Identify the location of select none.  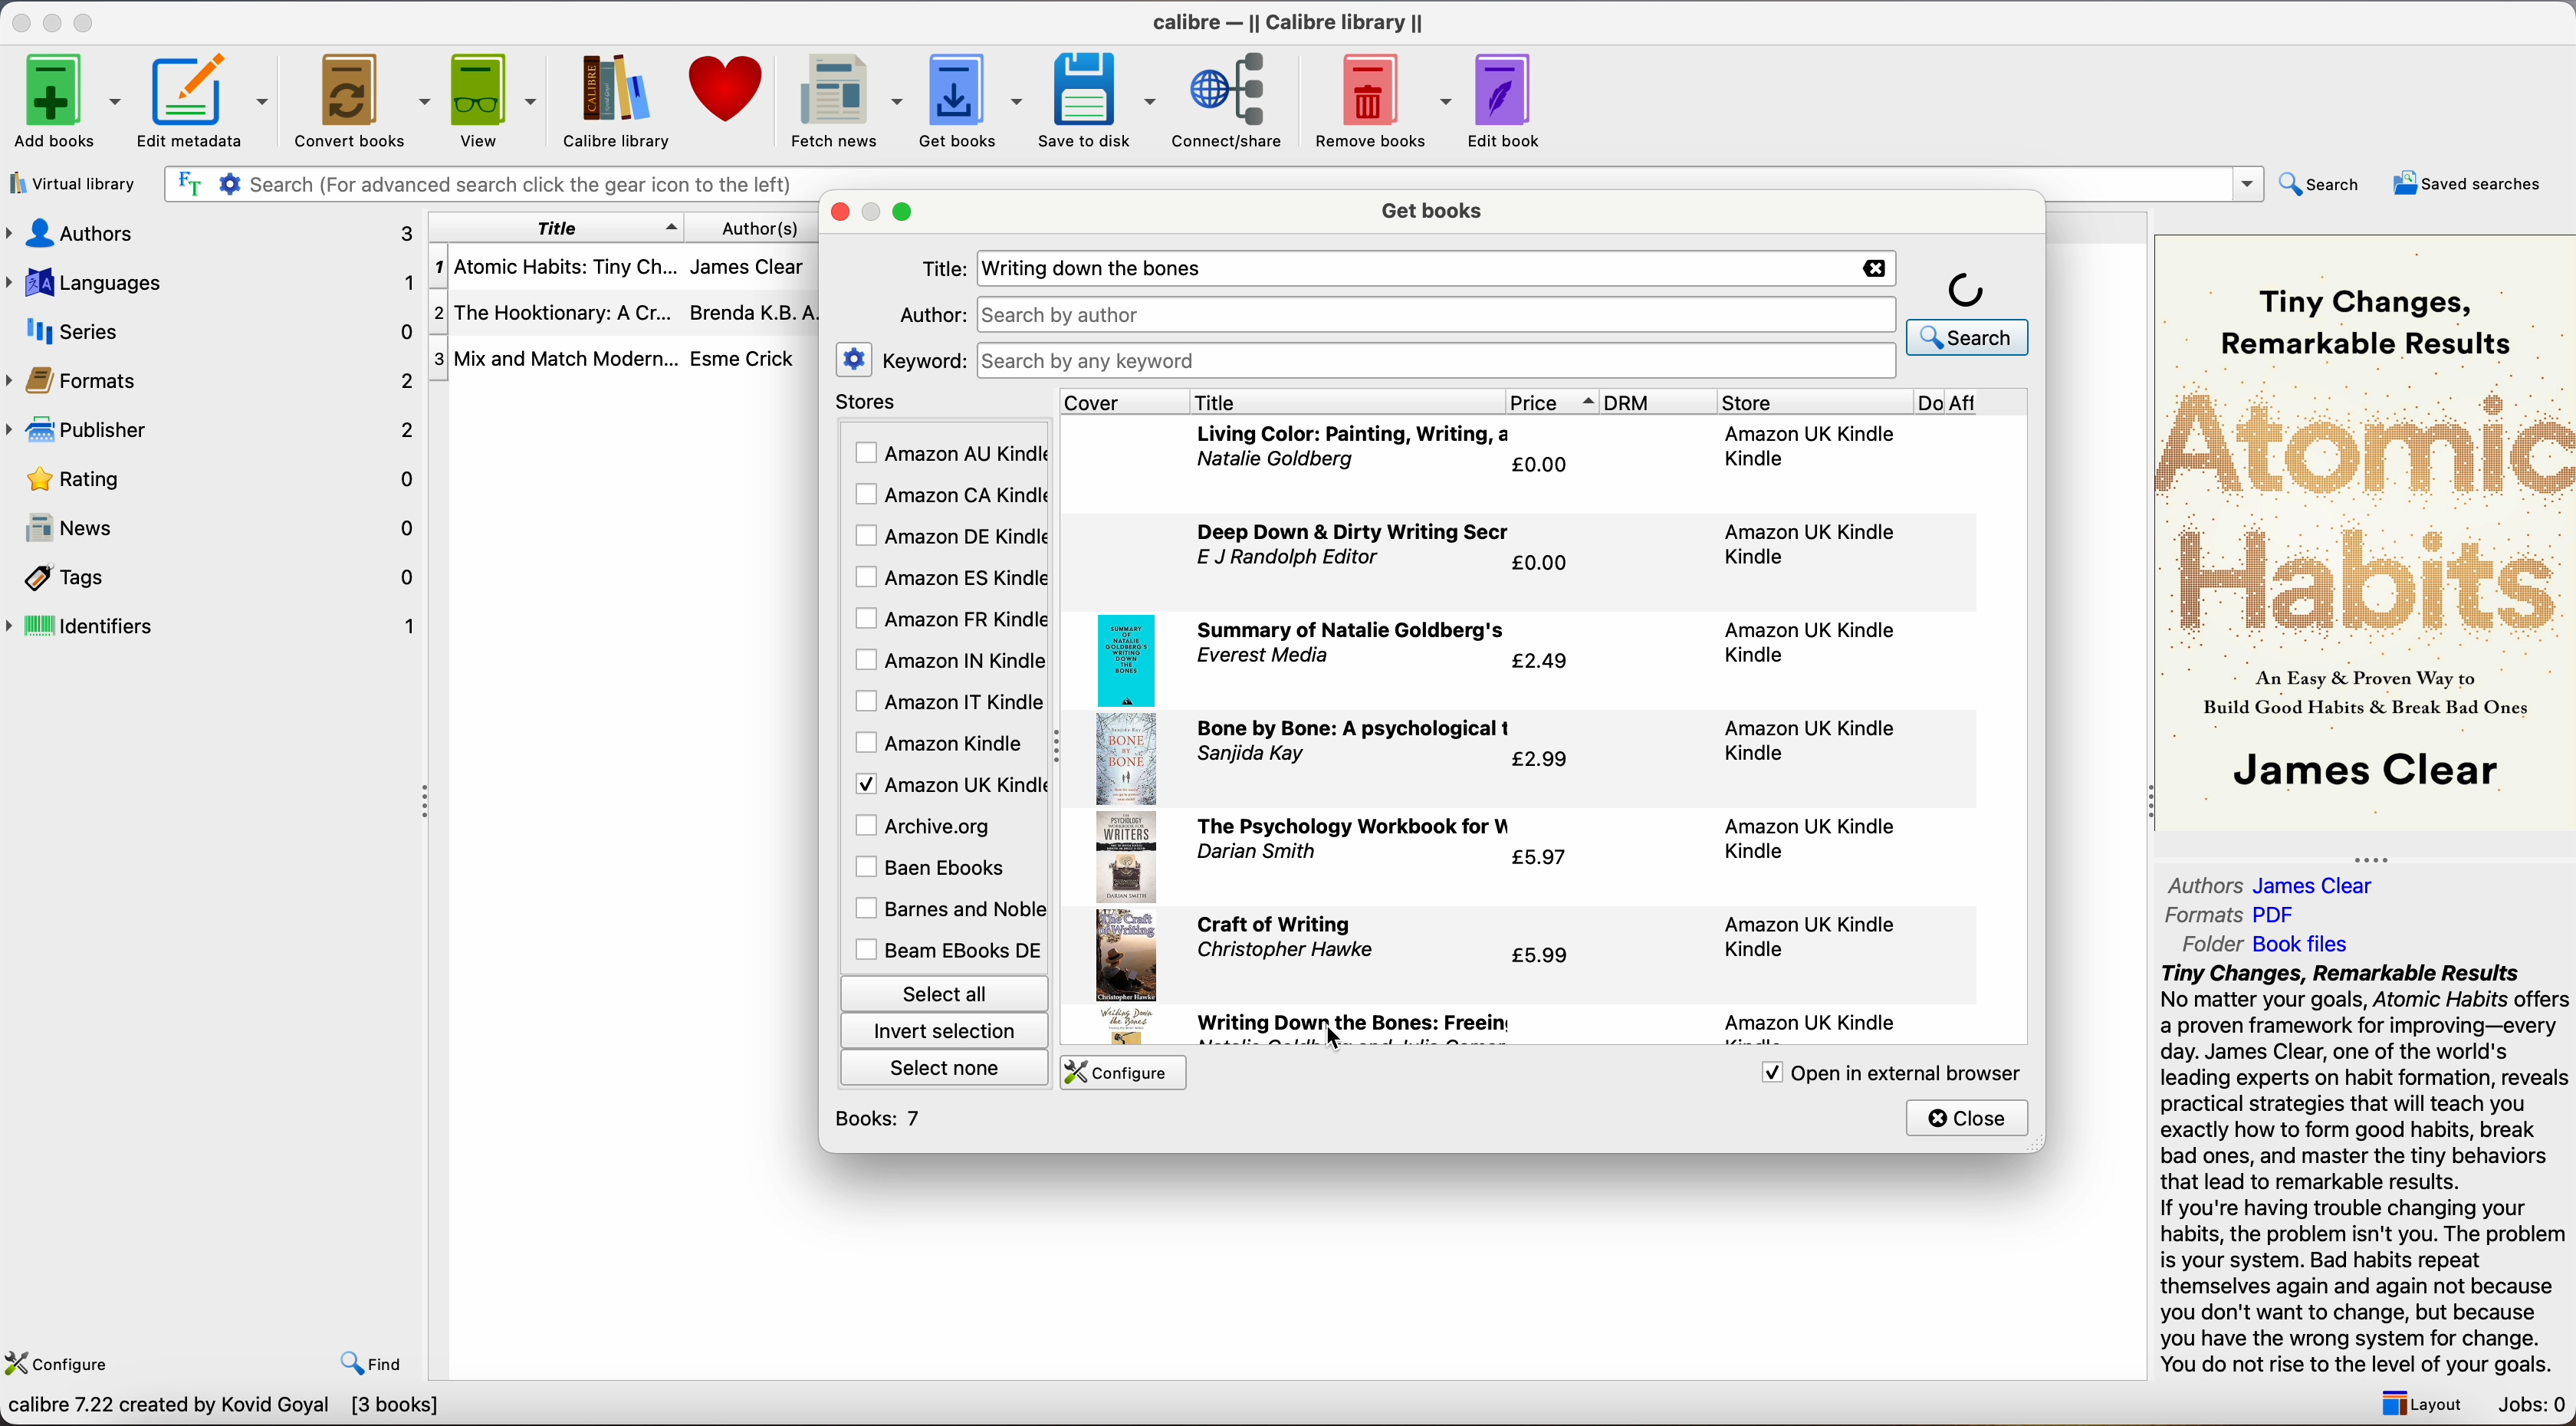
(947, 1066).